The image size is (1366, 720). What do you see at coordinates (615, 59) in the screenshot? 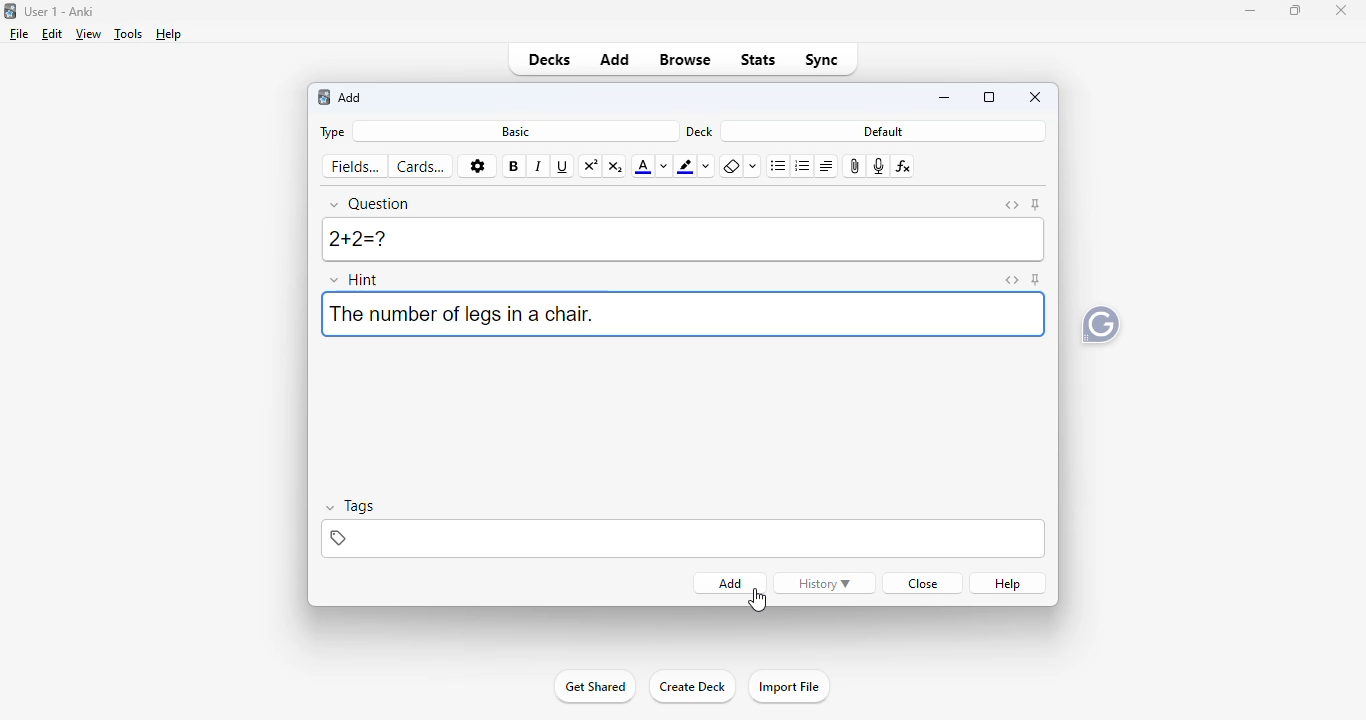
I see `add` at bounding box center [615, 59].